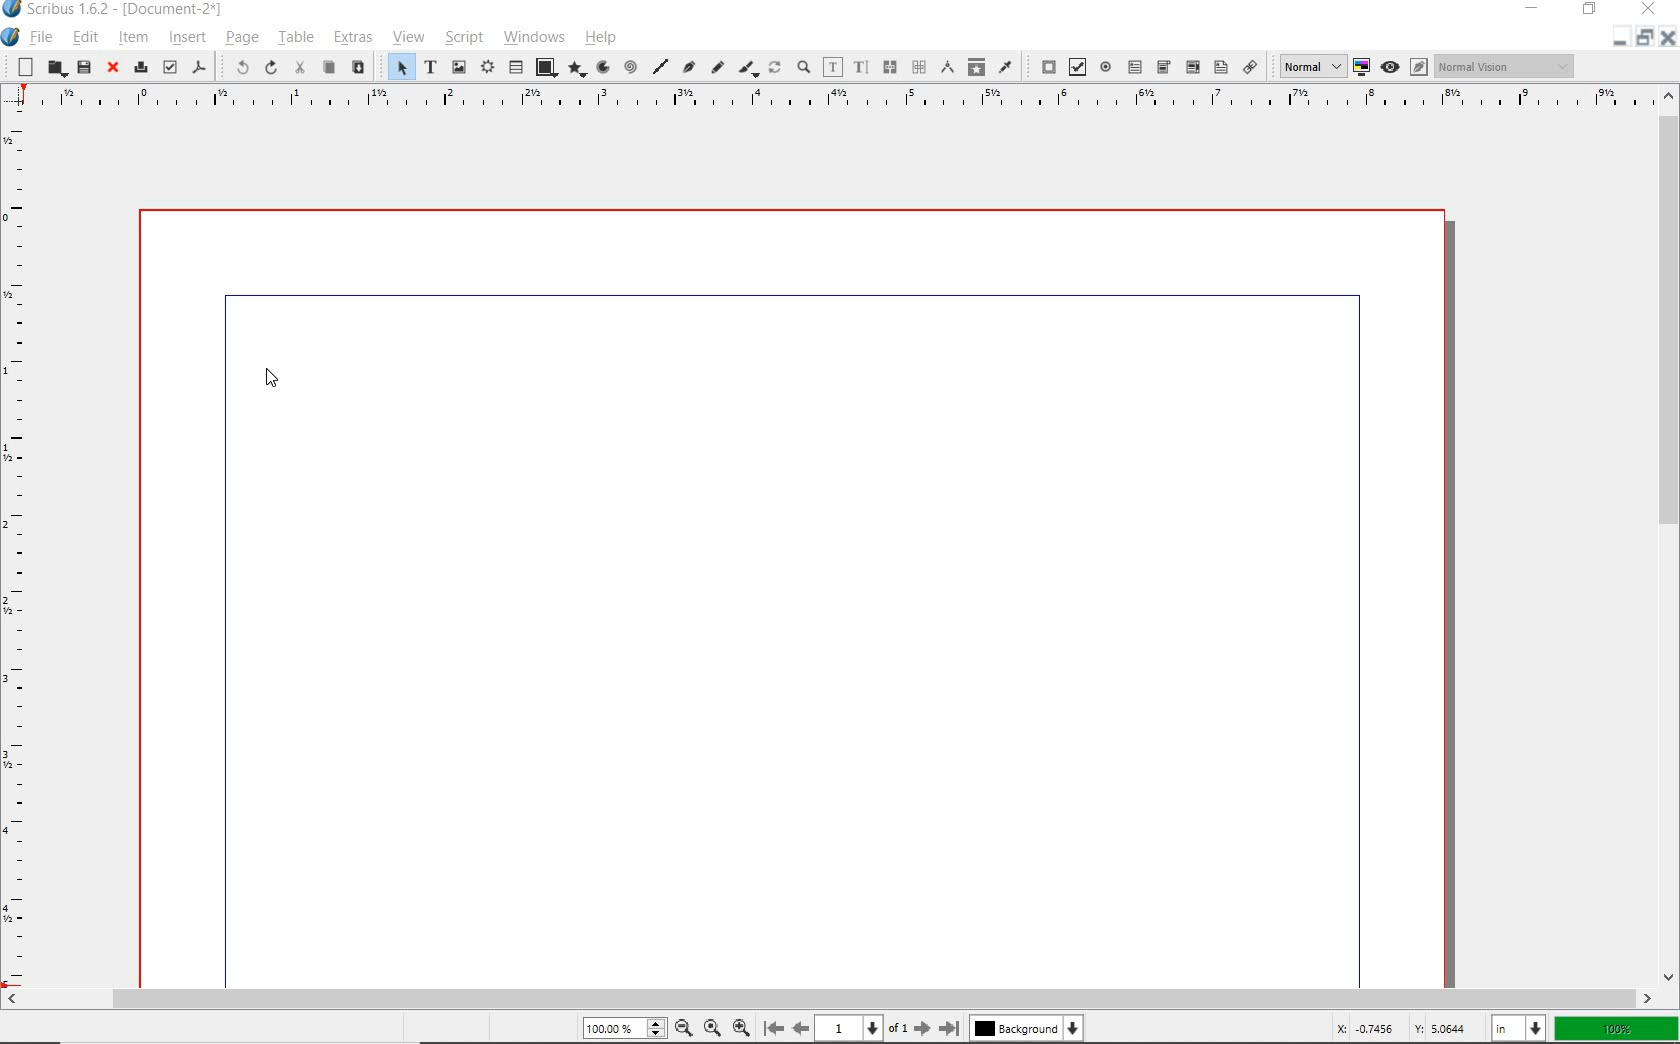 The height and width of the screenshot is (1044, 1680). What do you see at coordinates (1043, 66) in the screenshot?
I see `pdf push button` at bounding box center [1043, 66].